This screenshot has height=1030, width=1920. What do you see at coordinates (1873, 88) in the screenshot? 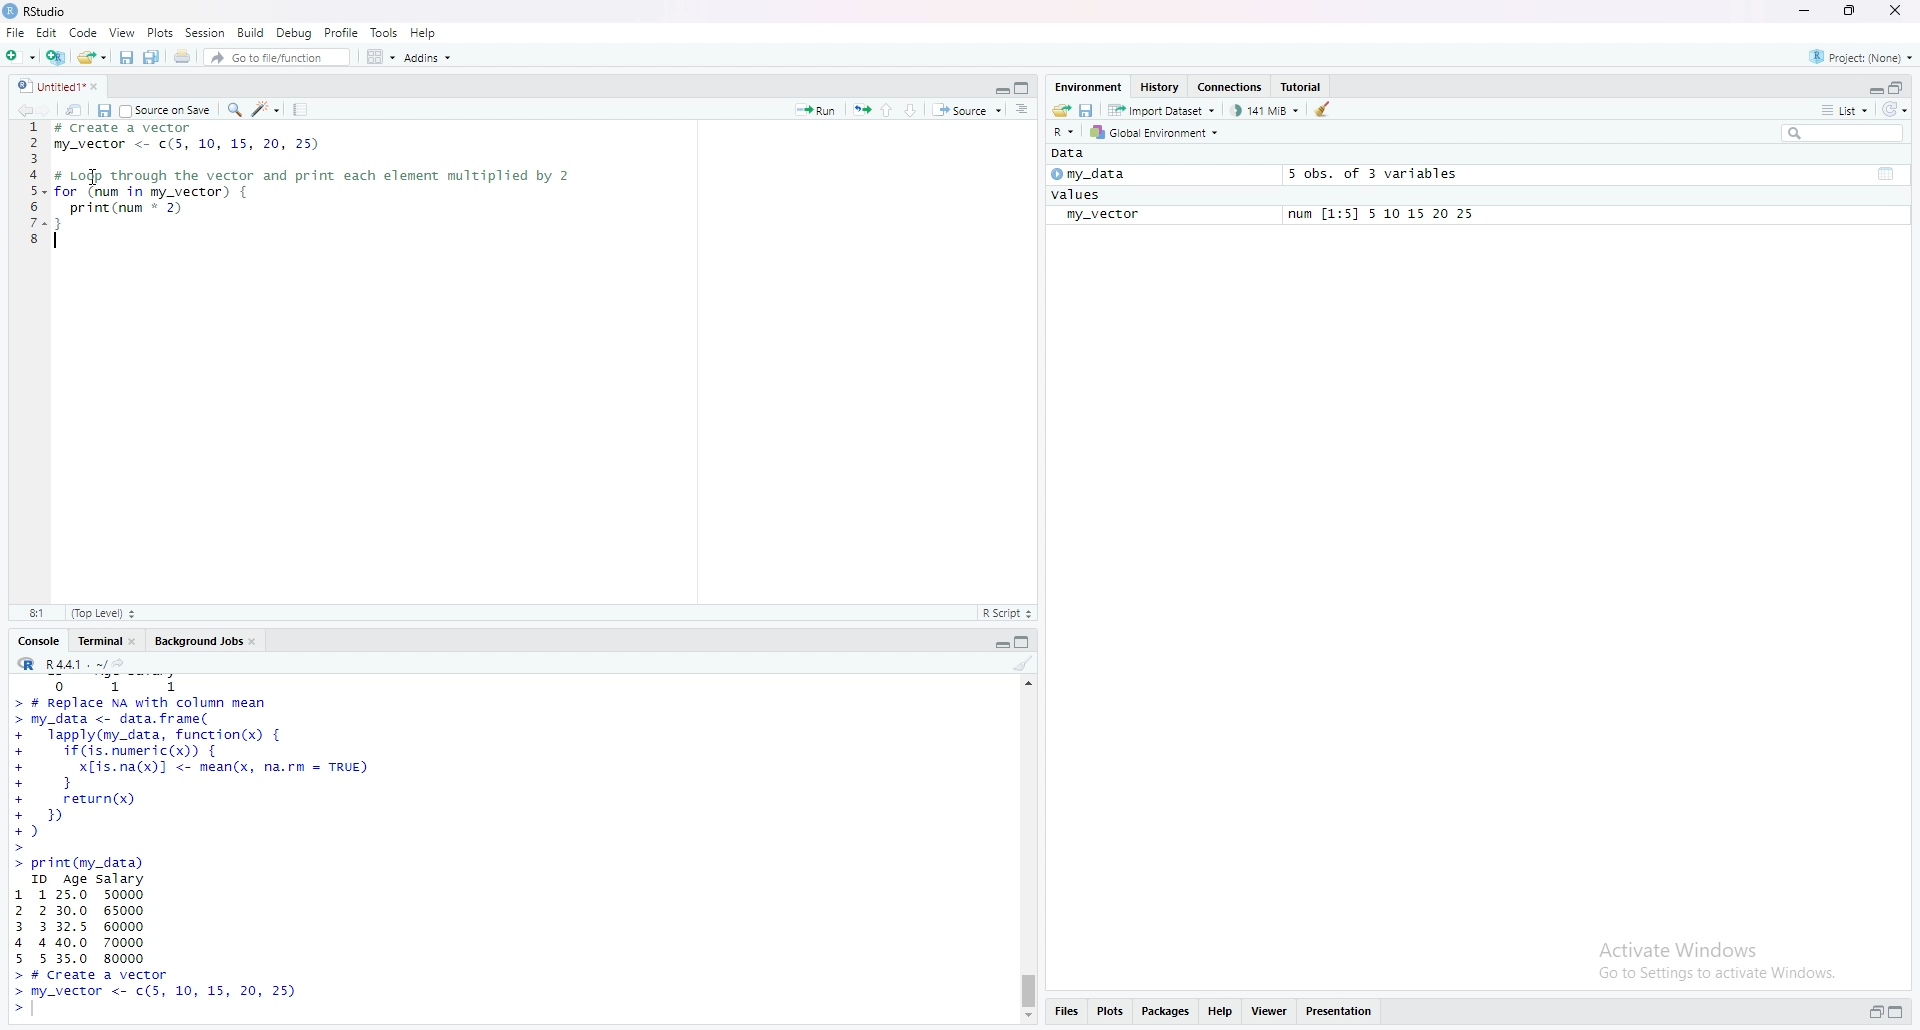
I see `expand` at bounding box center [1873, 88].